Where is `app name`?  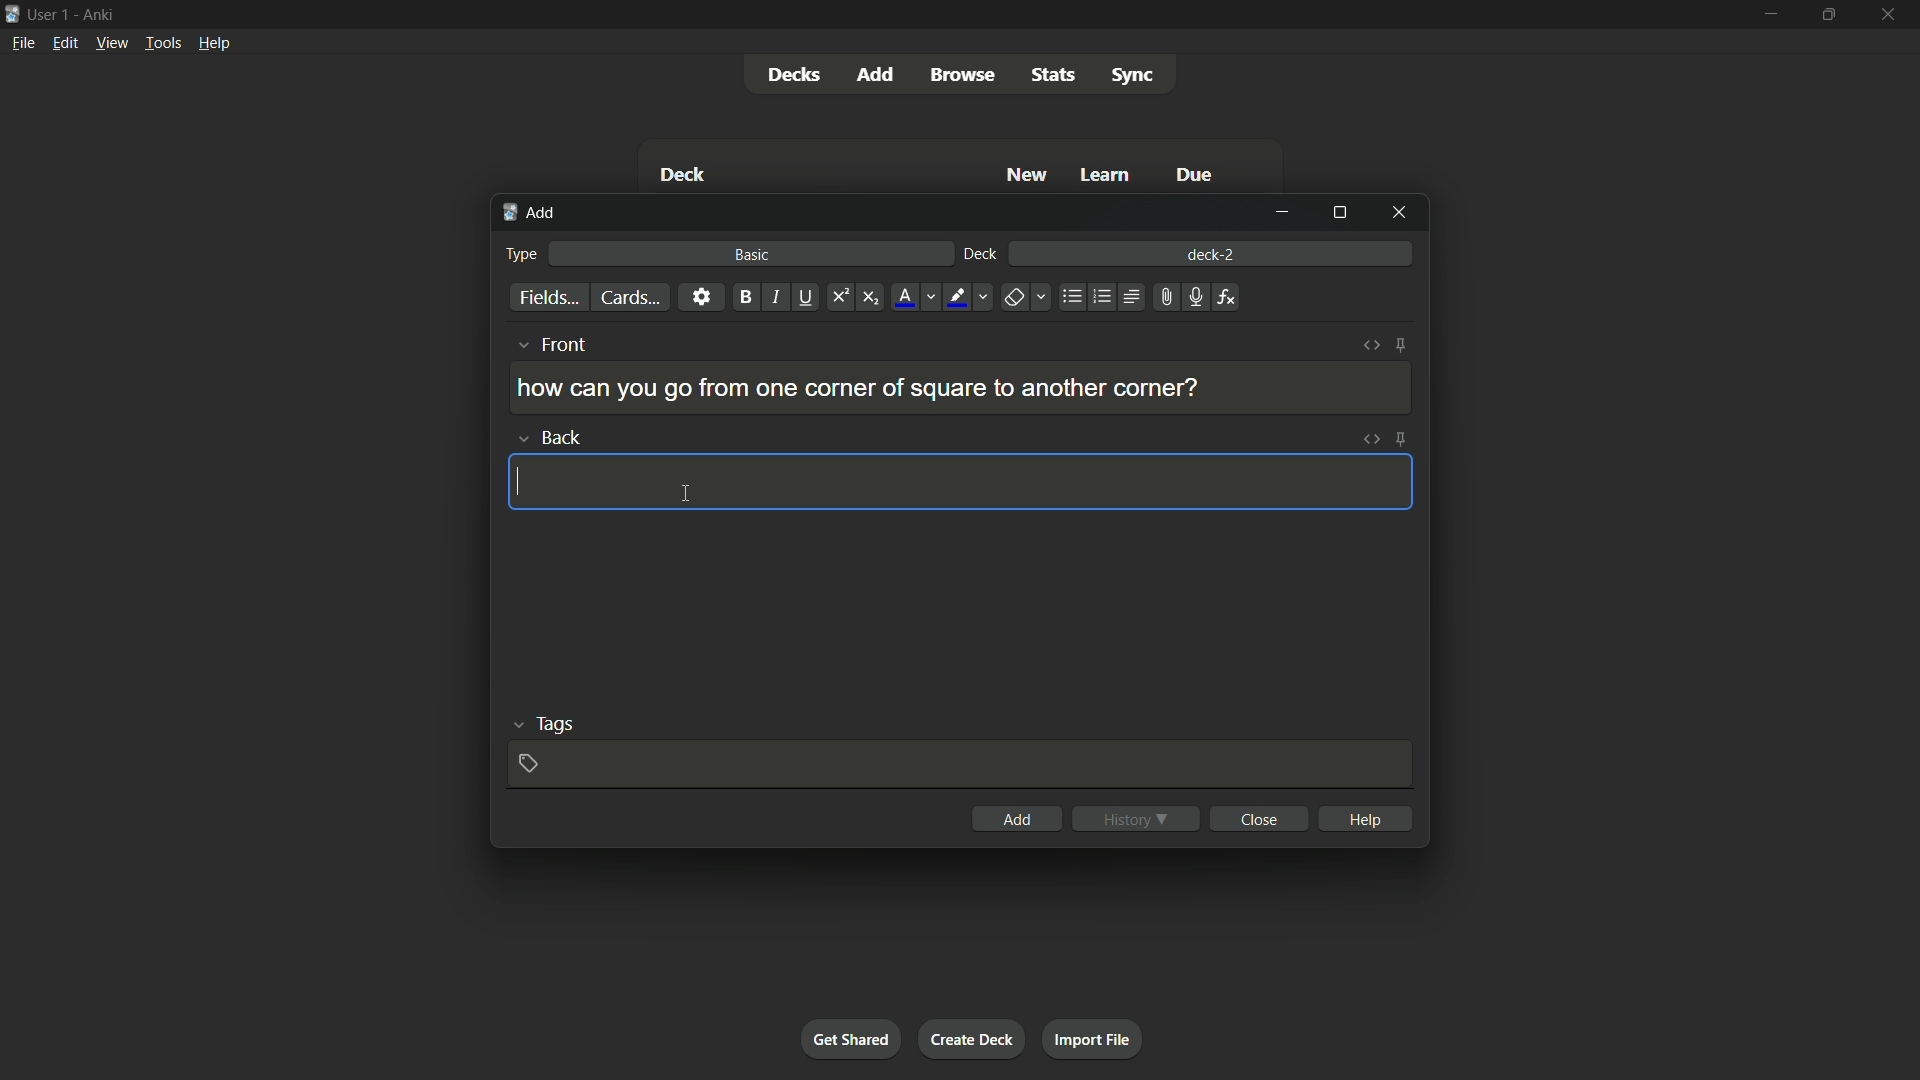 app name is located at coordinates (99, 15).